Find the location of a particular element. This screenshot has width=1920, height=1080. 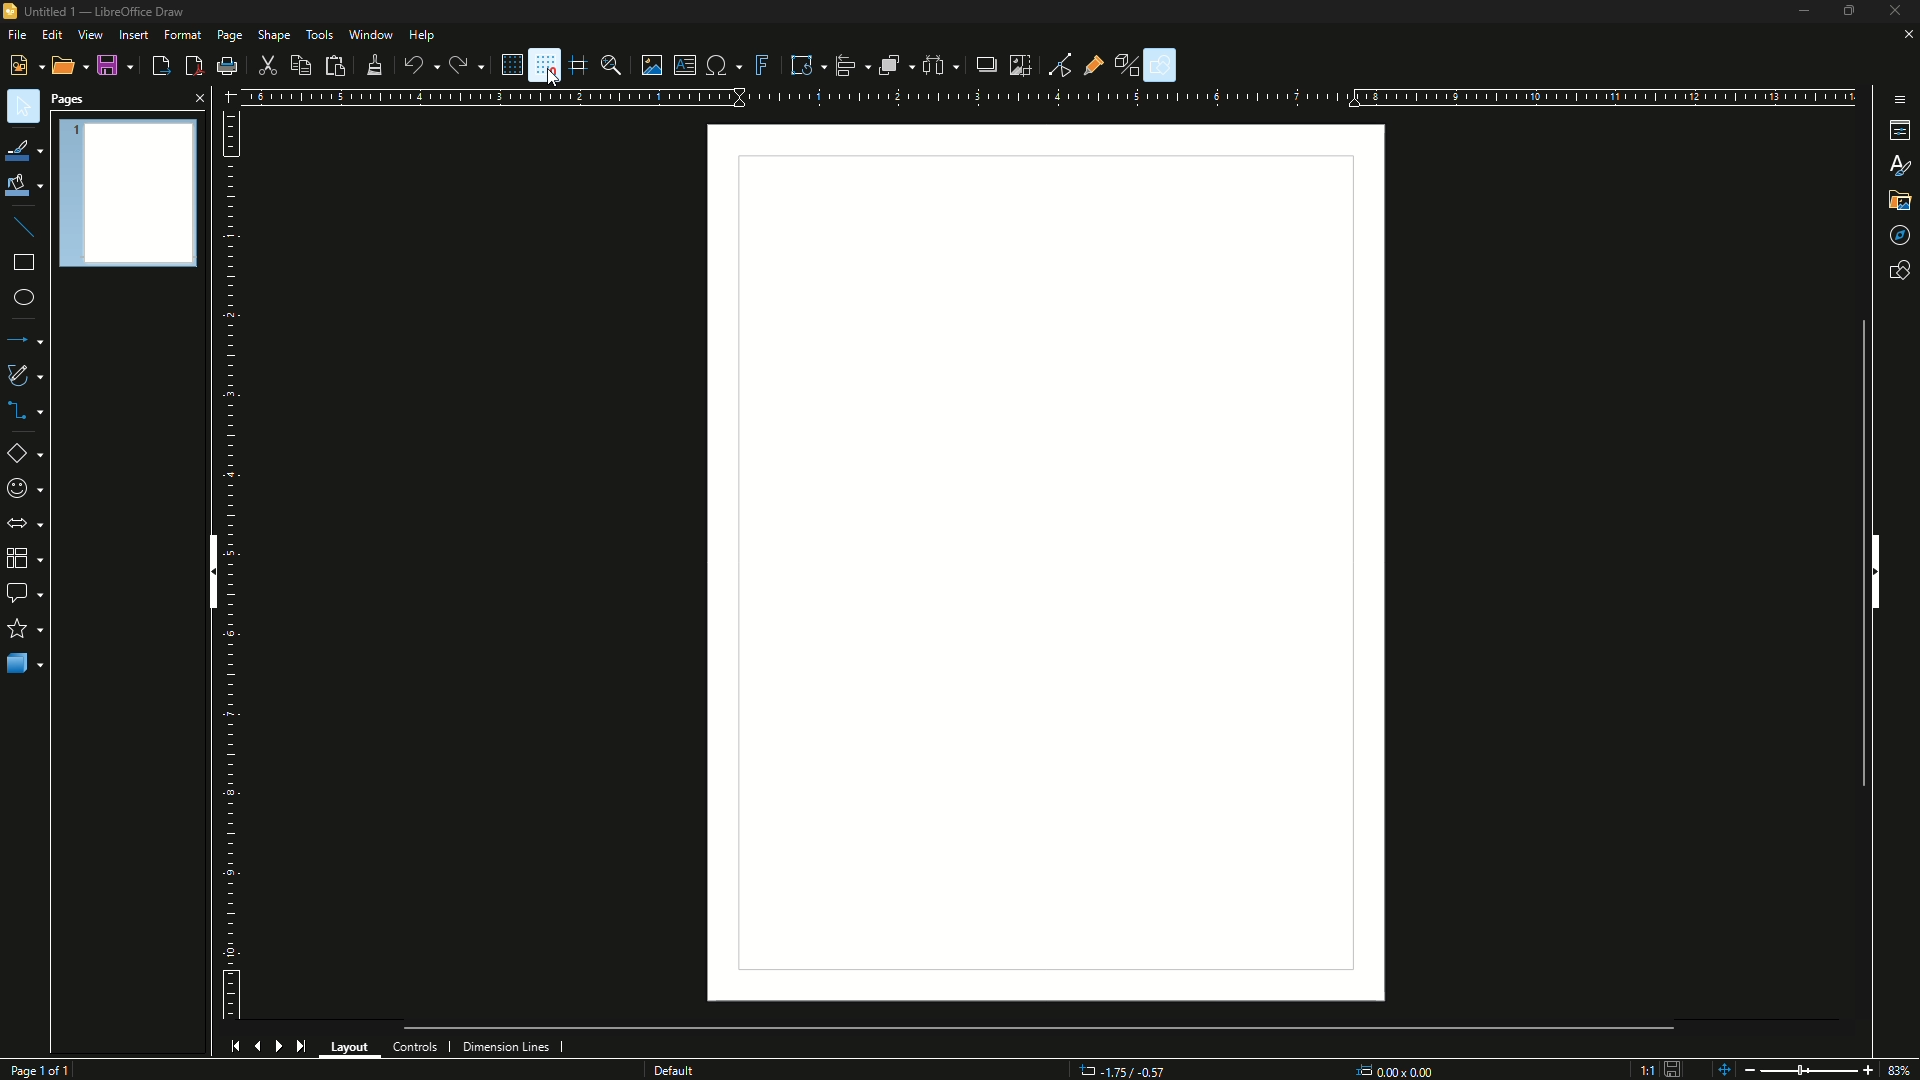

Insert image is located at coordinates (648, 67).